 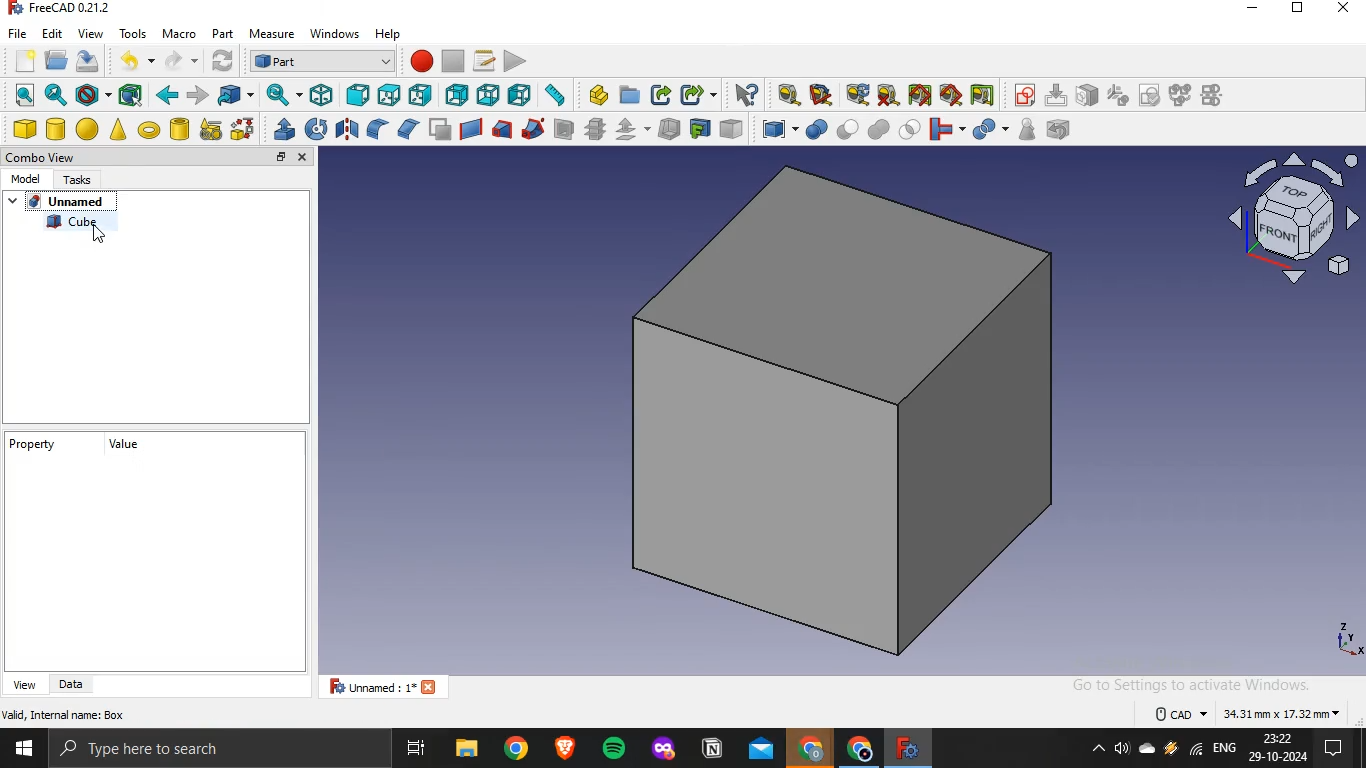 What do you see at coordinates (78, 178) in the screenshot?
I see `tasks` at bounding box center [78, 178].